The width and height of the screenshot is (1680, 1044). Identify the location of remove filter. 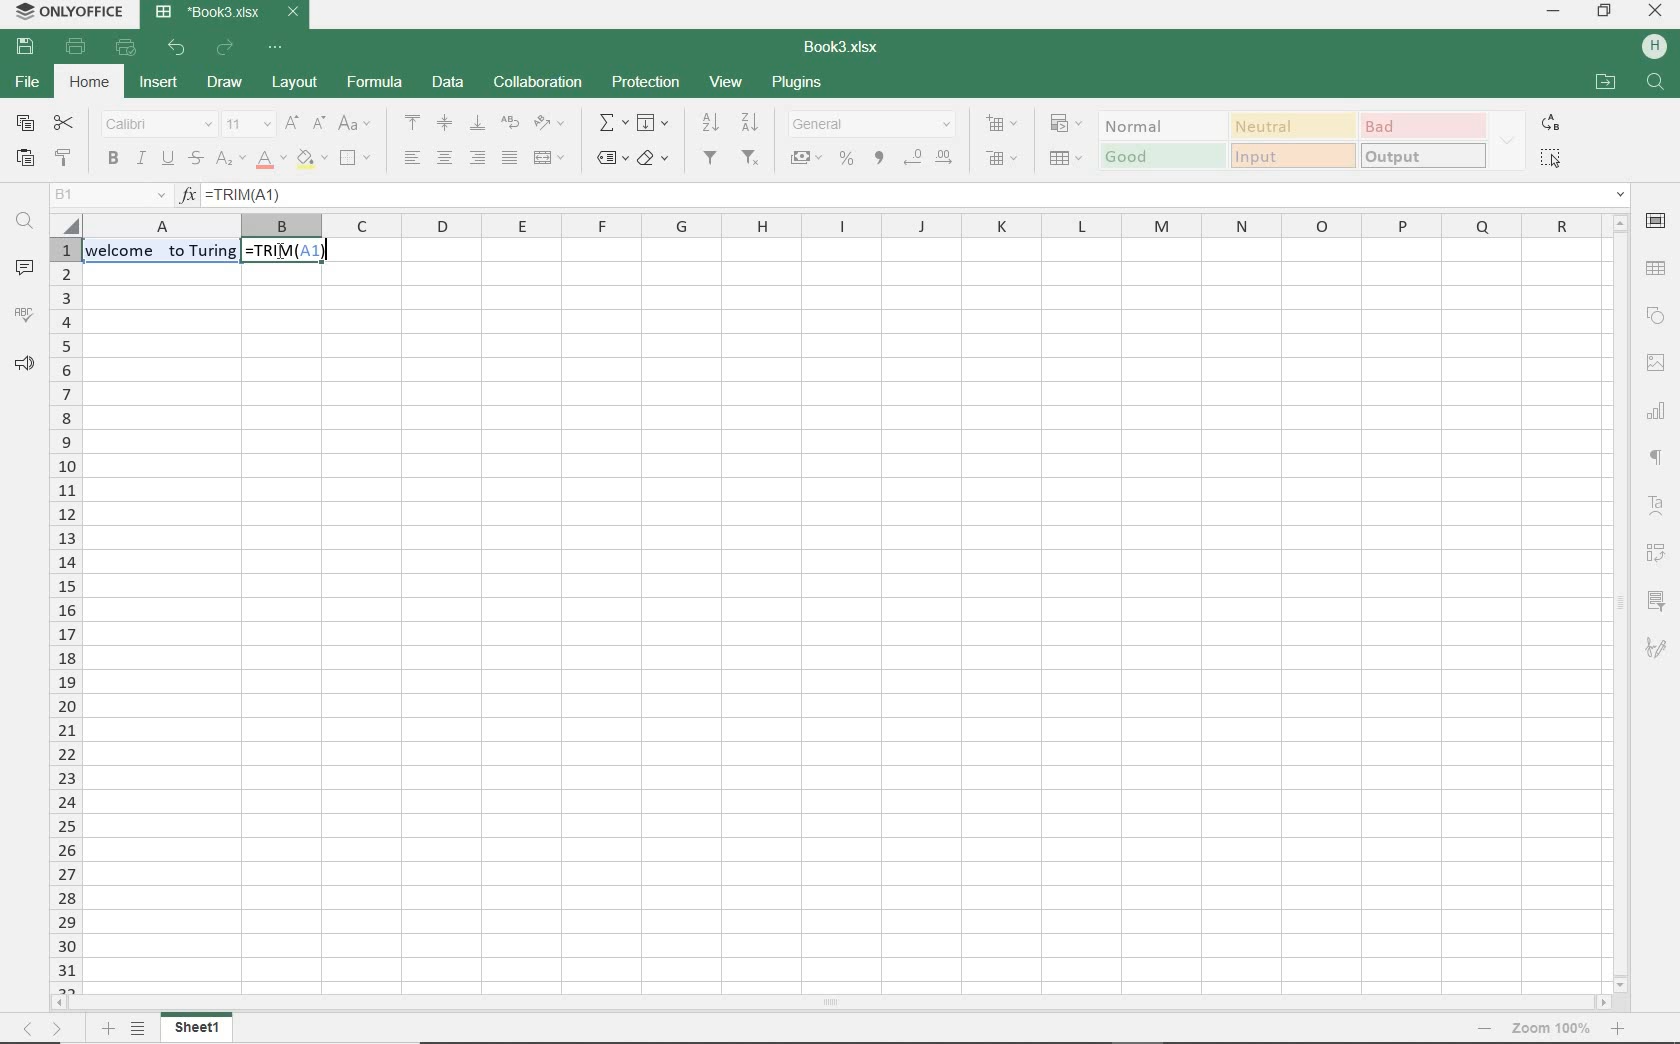
(753, 160).